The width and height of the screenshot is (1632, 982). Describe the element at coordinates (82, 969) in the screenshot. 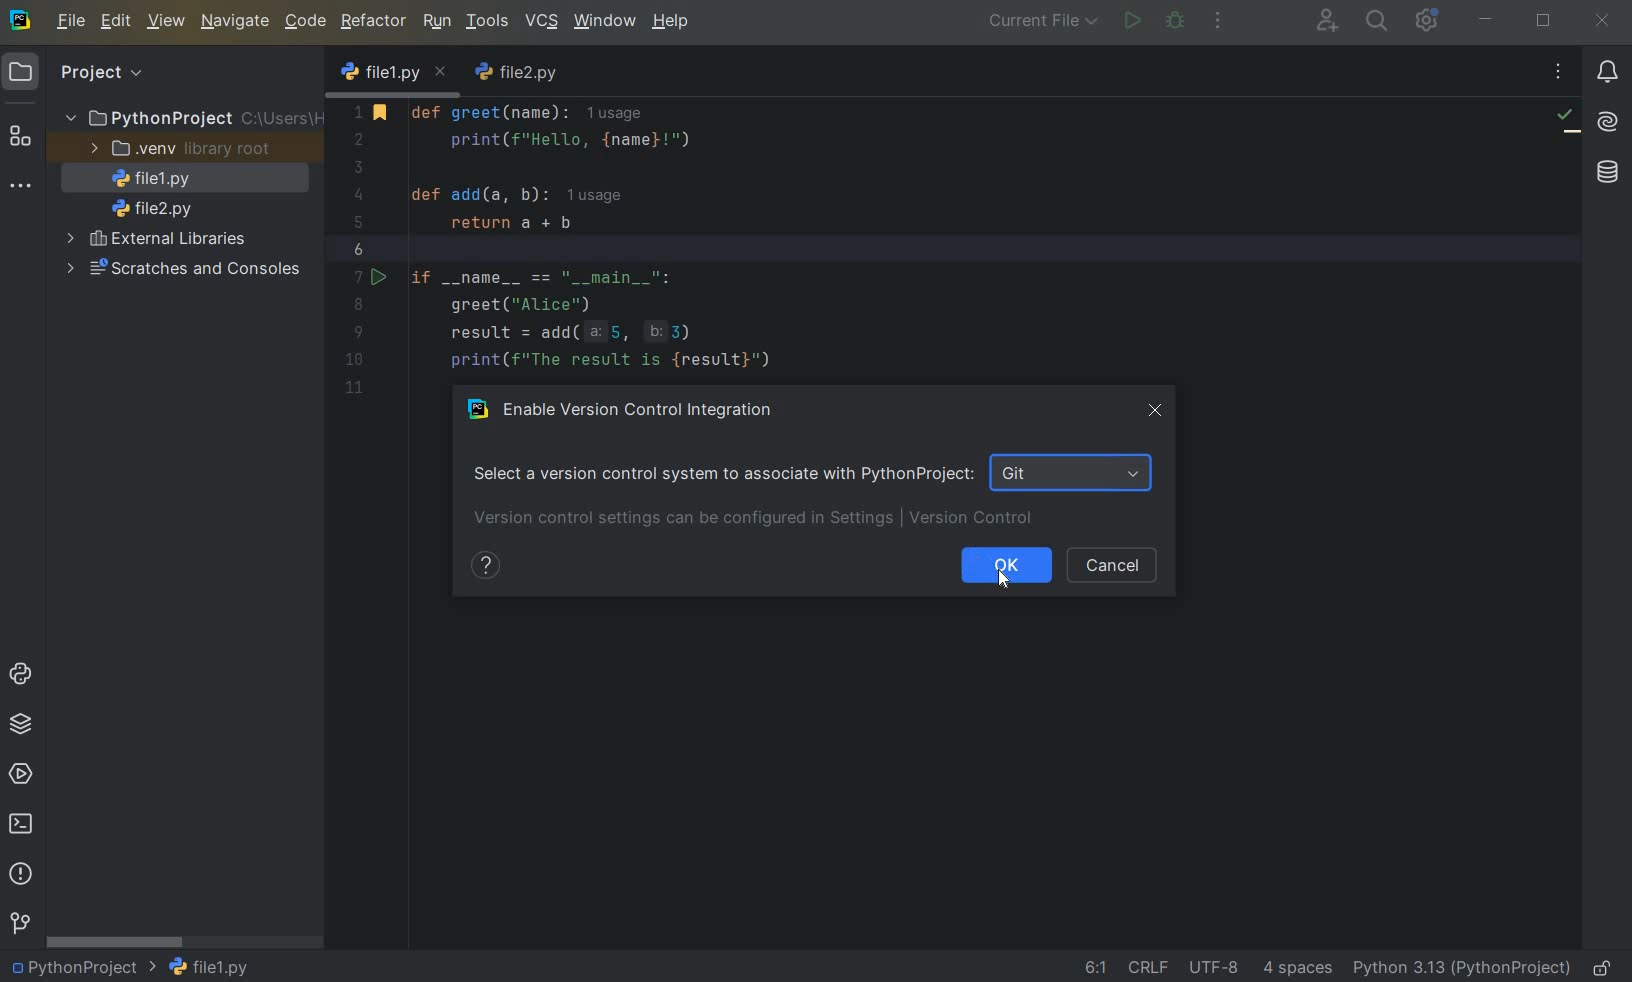

I see `project name` at that location.